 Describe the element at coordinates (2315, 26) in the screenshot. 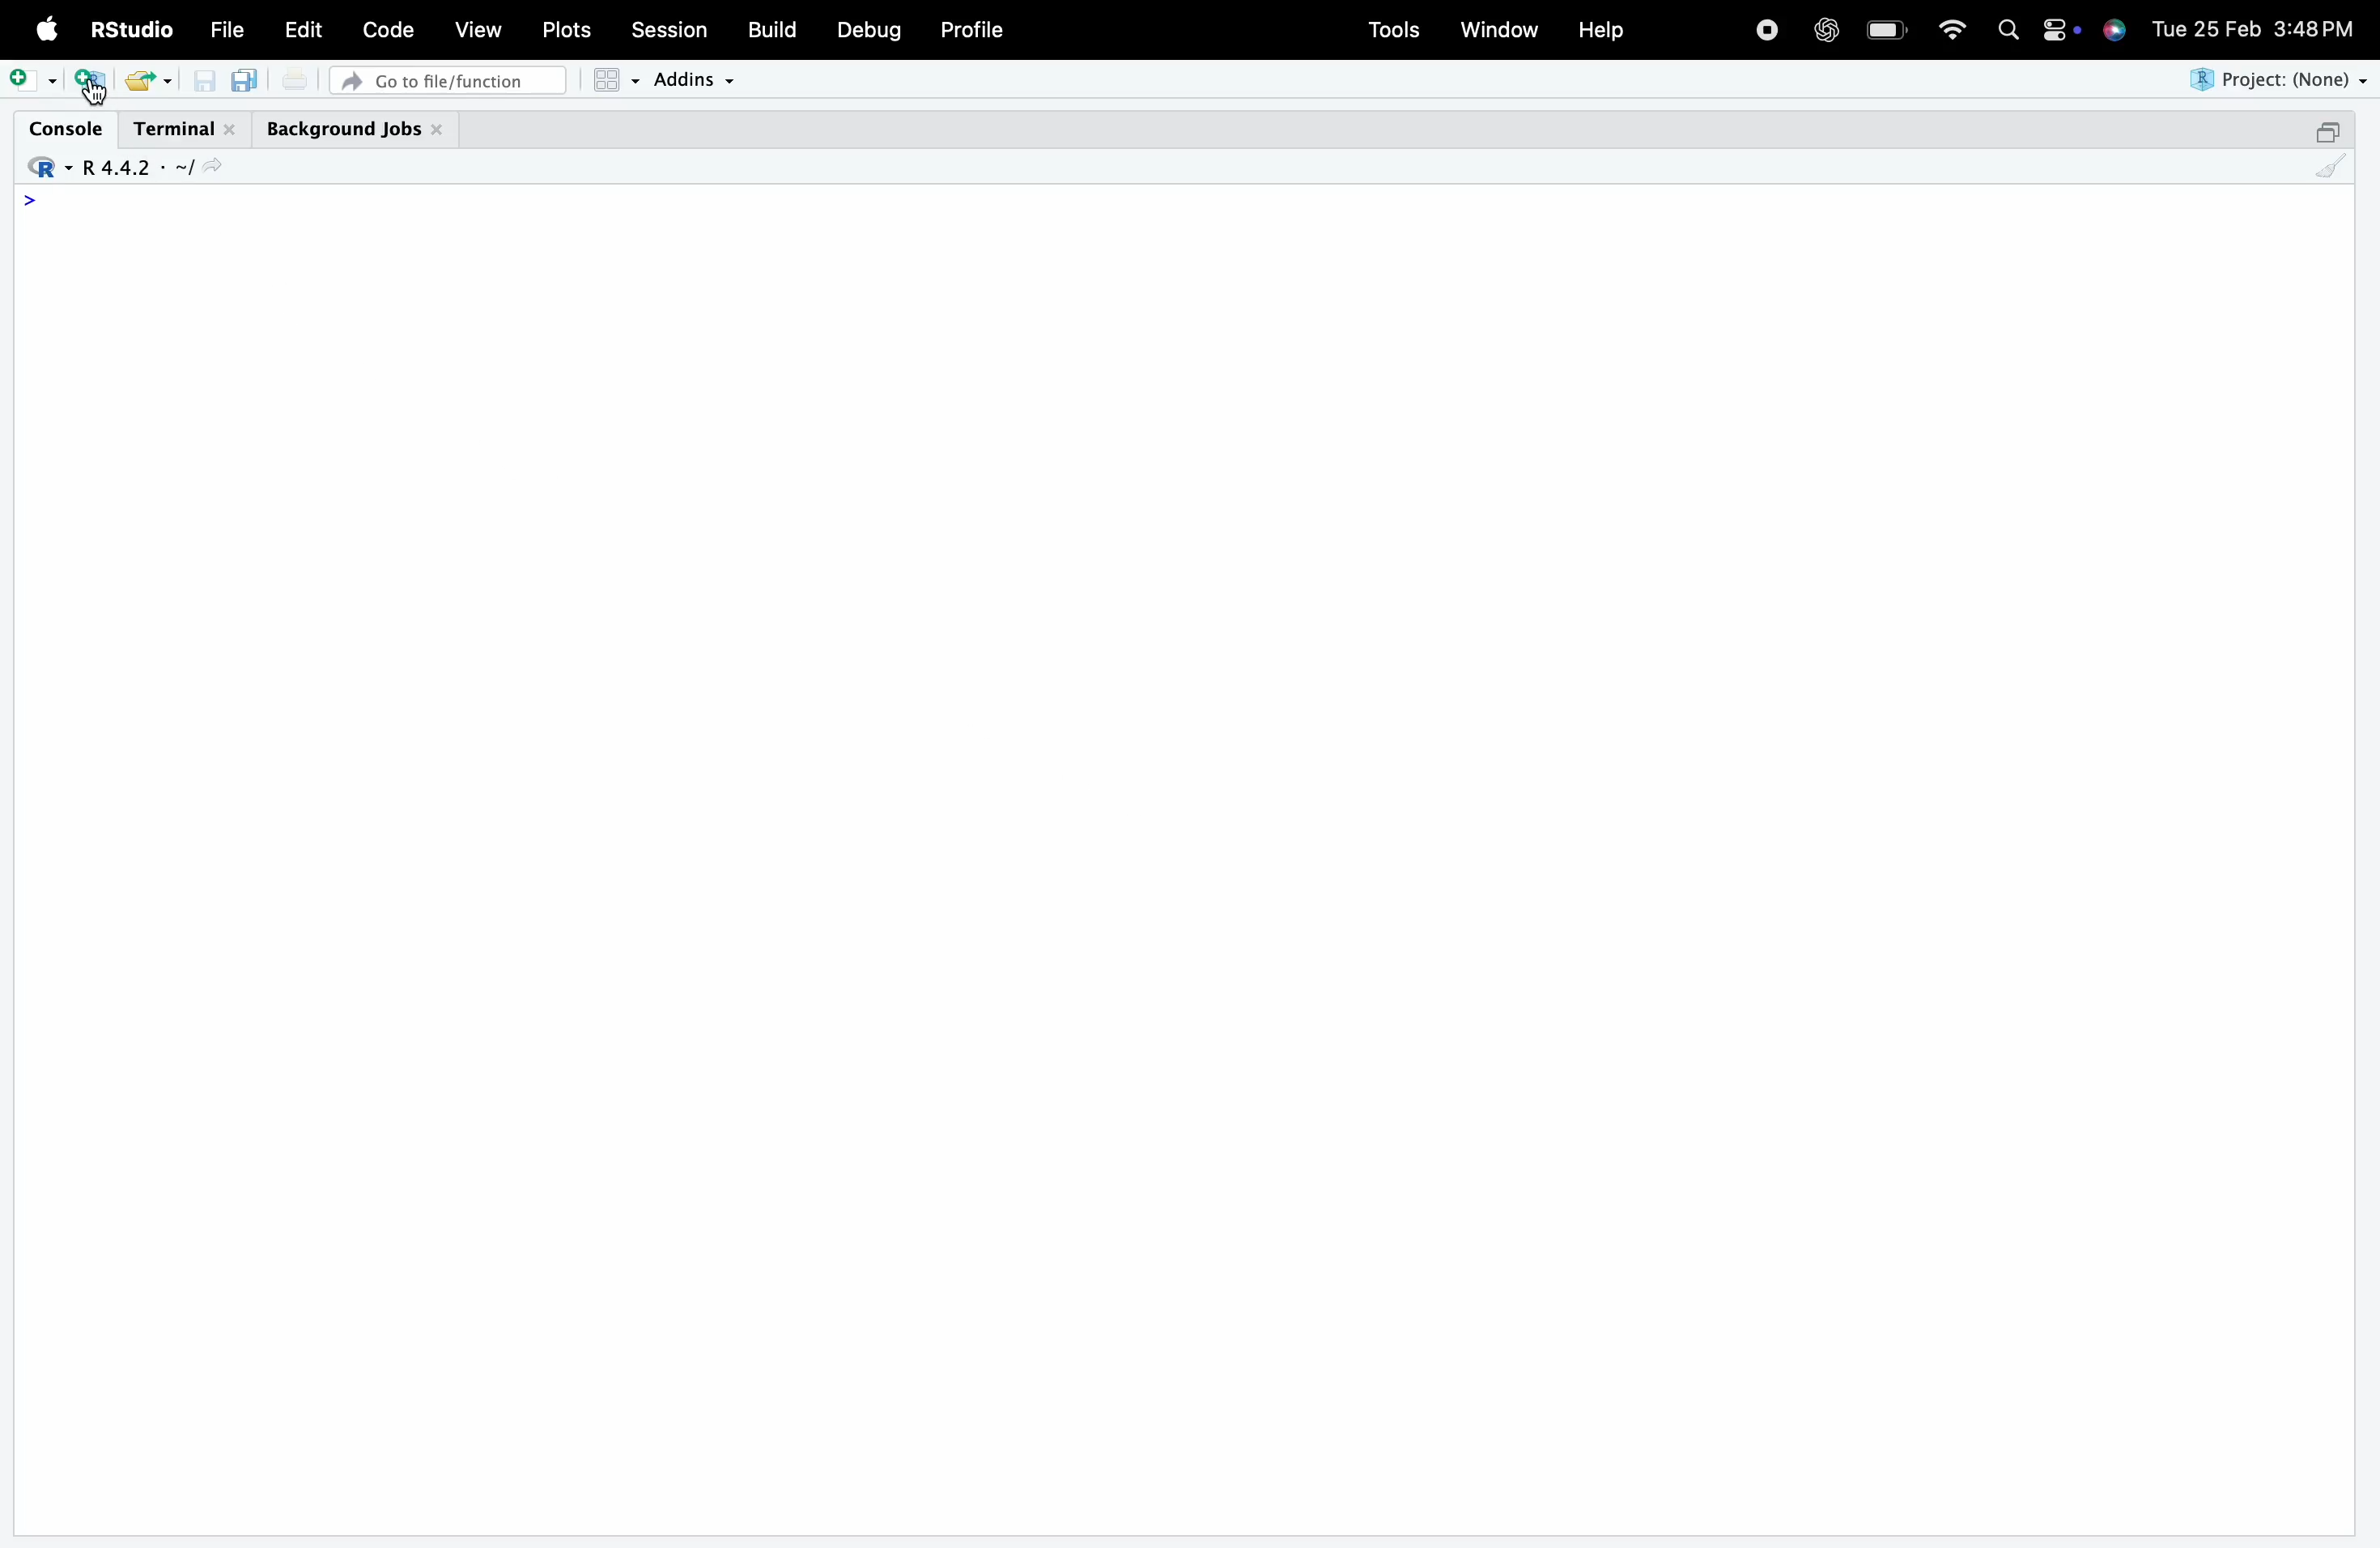

I see `3:48 PM` at that location.